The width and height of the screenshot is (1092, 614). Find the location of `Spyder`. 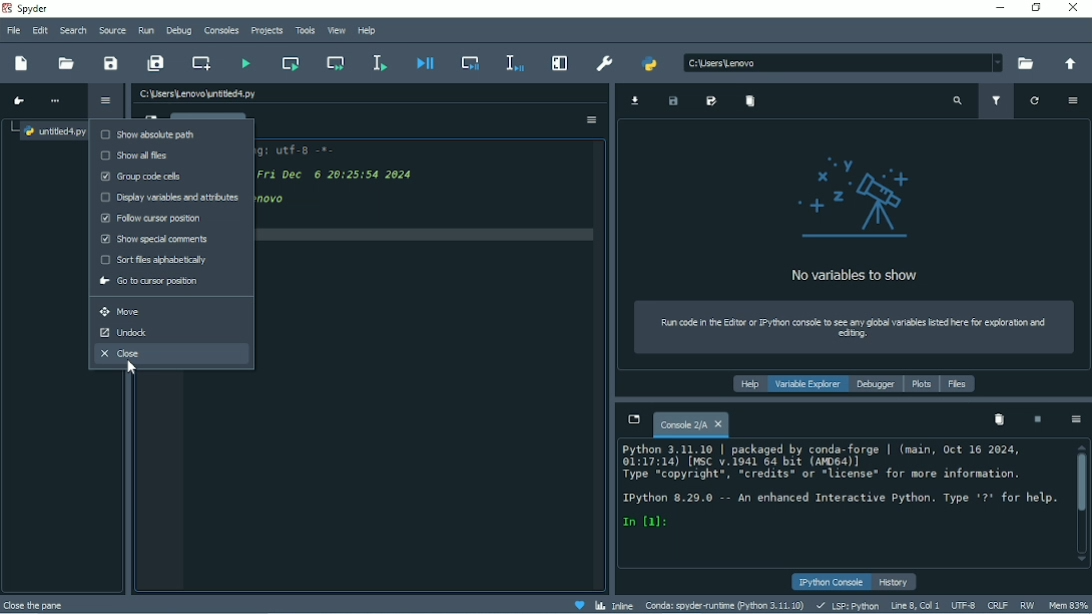

Spyder is located at coordinates (29, 9).